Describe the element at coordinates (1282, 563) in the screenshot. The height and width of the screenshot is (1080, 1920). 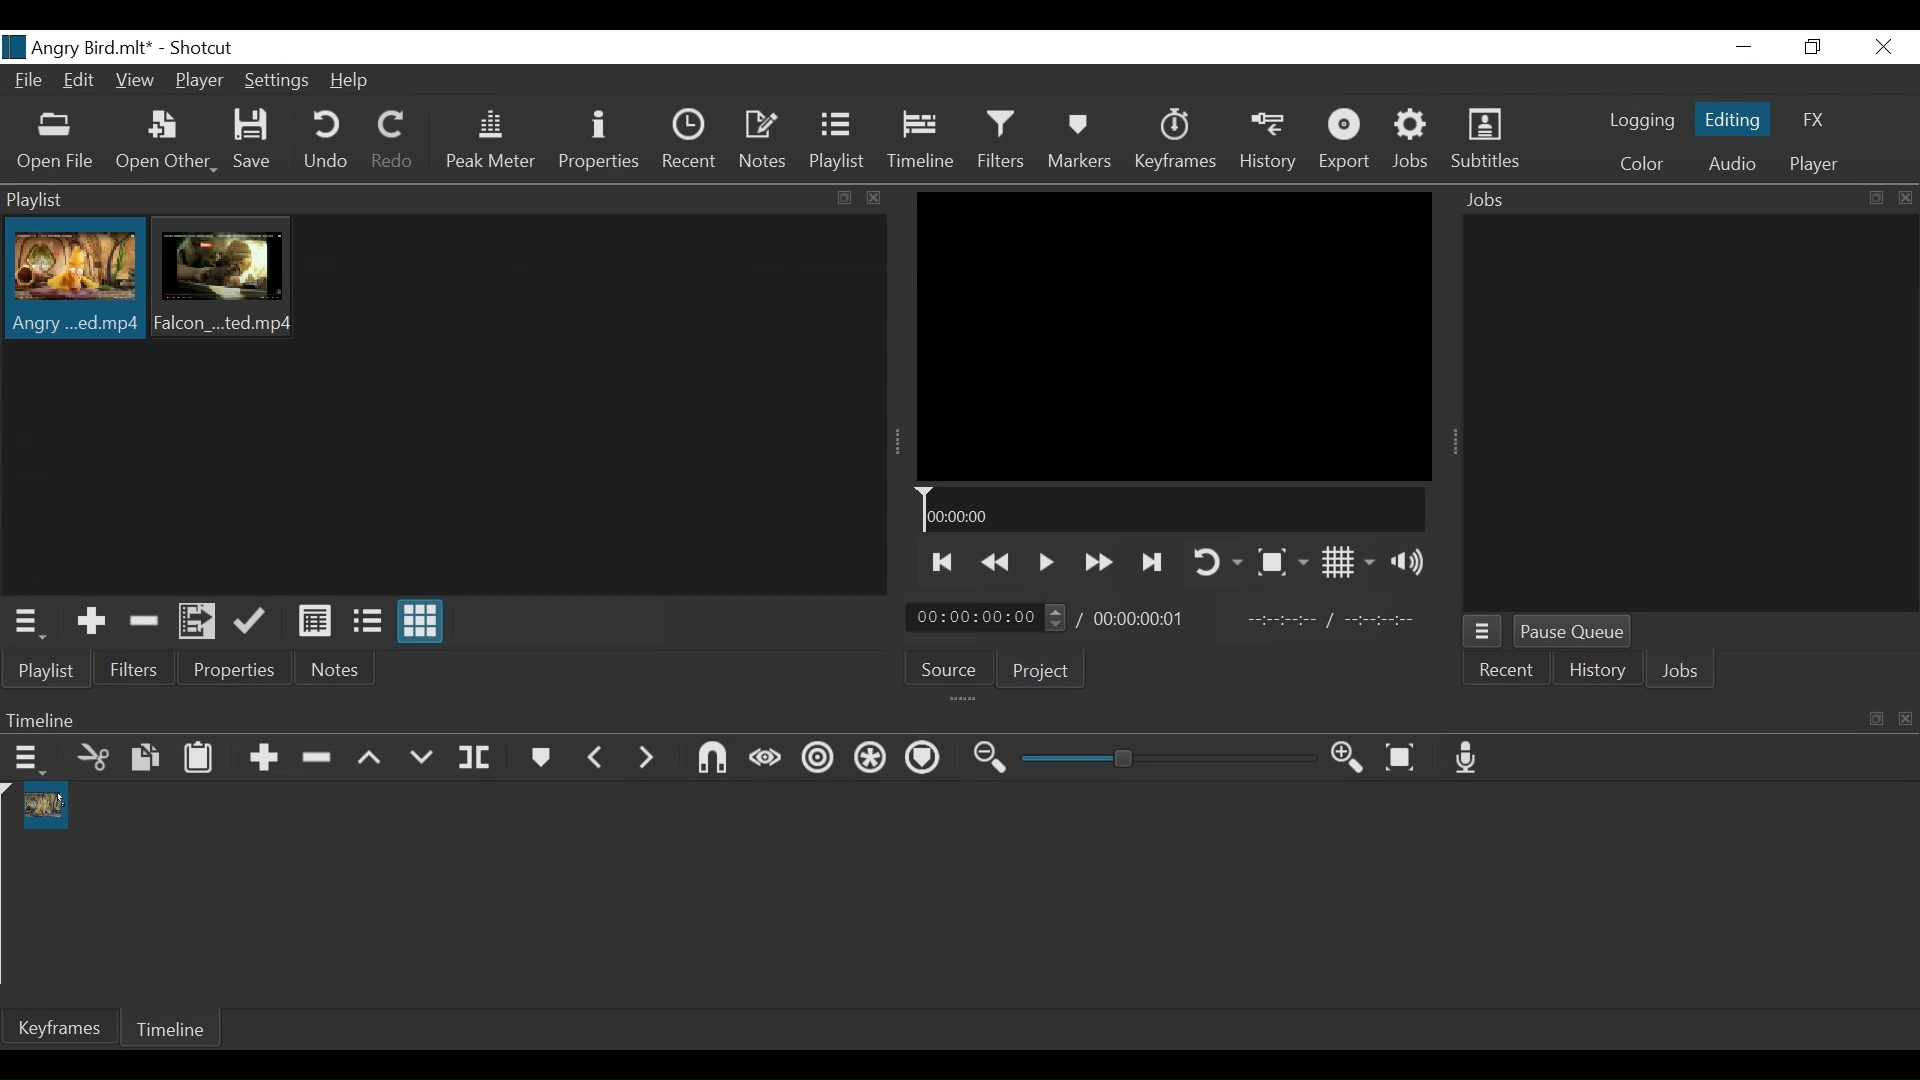
I see `Toggle Zoom` at that location.